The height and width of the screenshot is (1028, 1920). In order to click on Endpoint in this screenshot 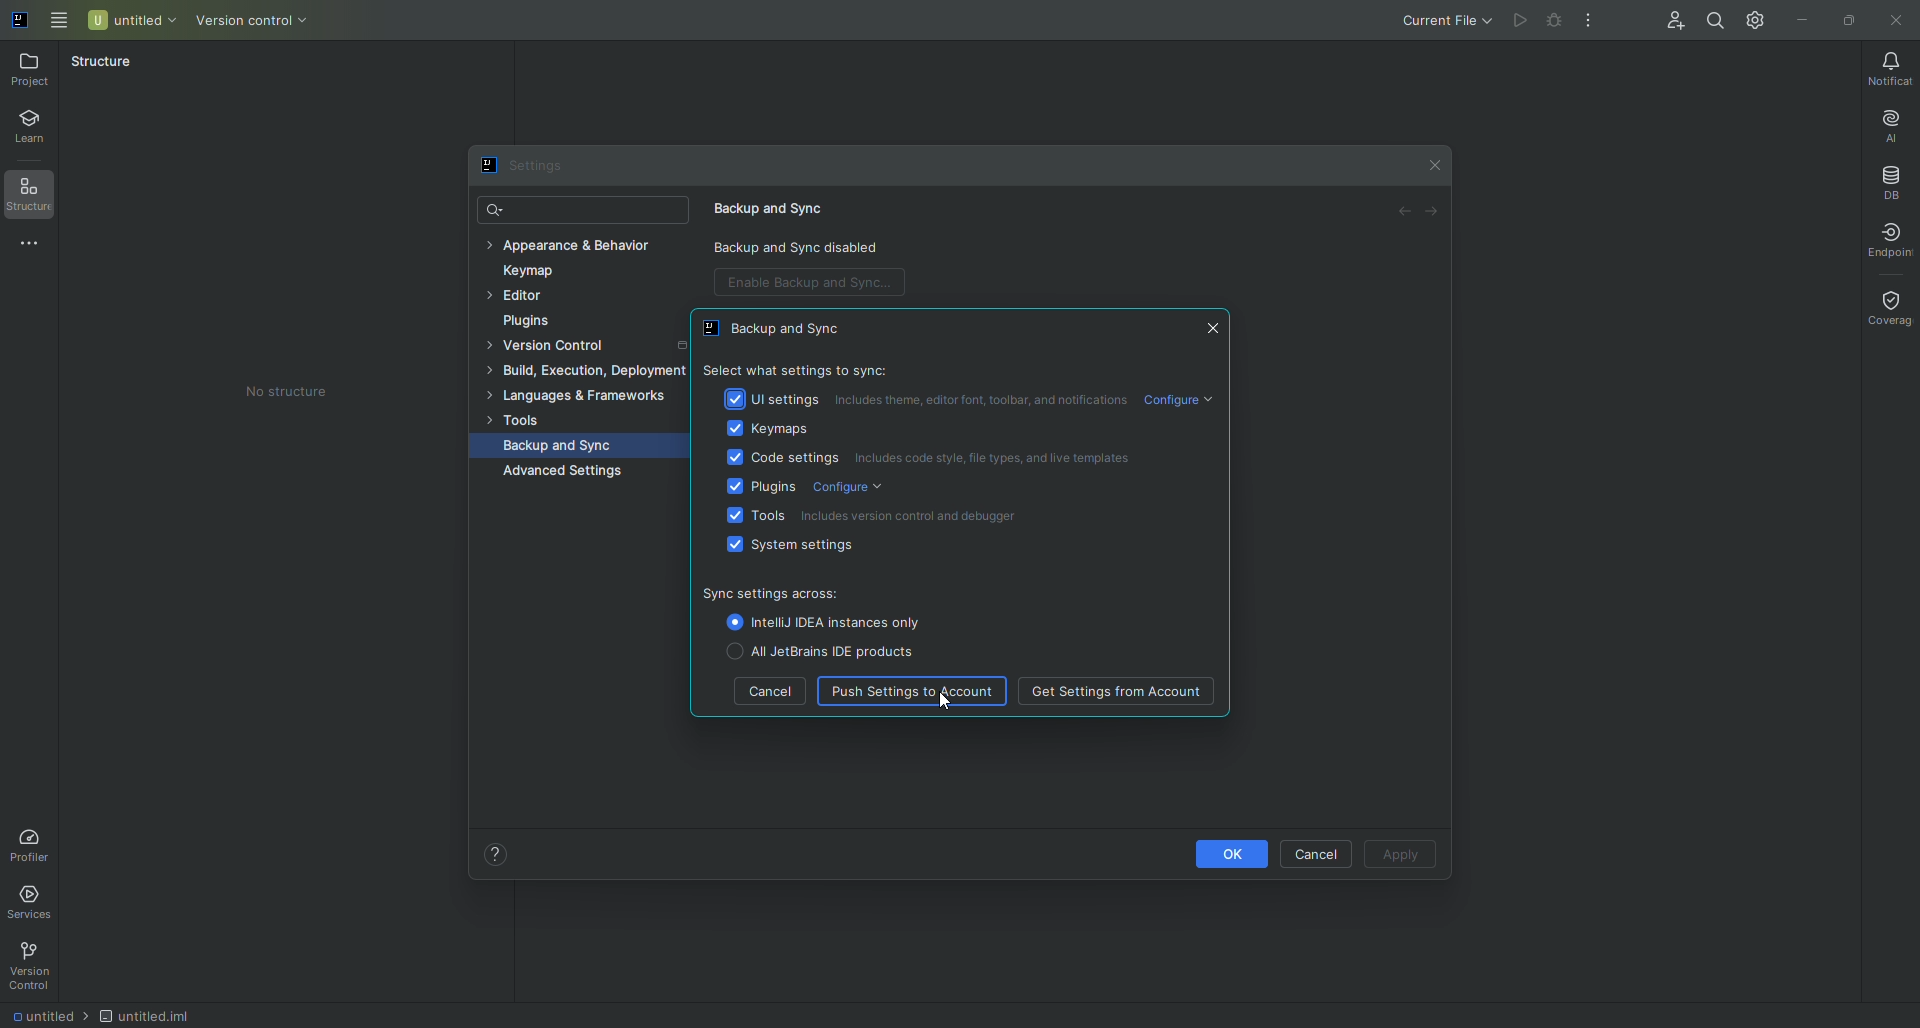, I will do `click(1882, 239)`.